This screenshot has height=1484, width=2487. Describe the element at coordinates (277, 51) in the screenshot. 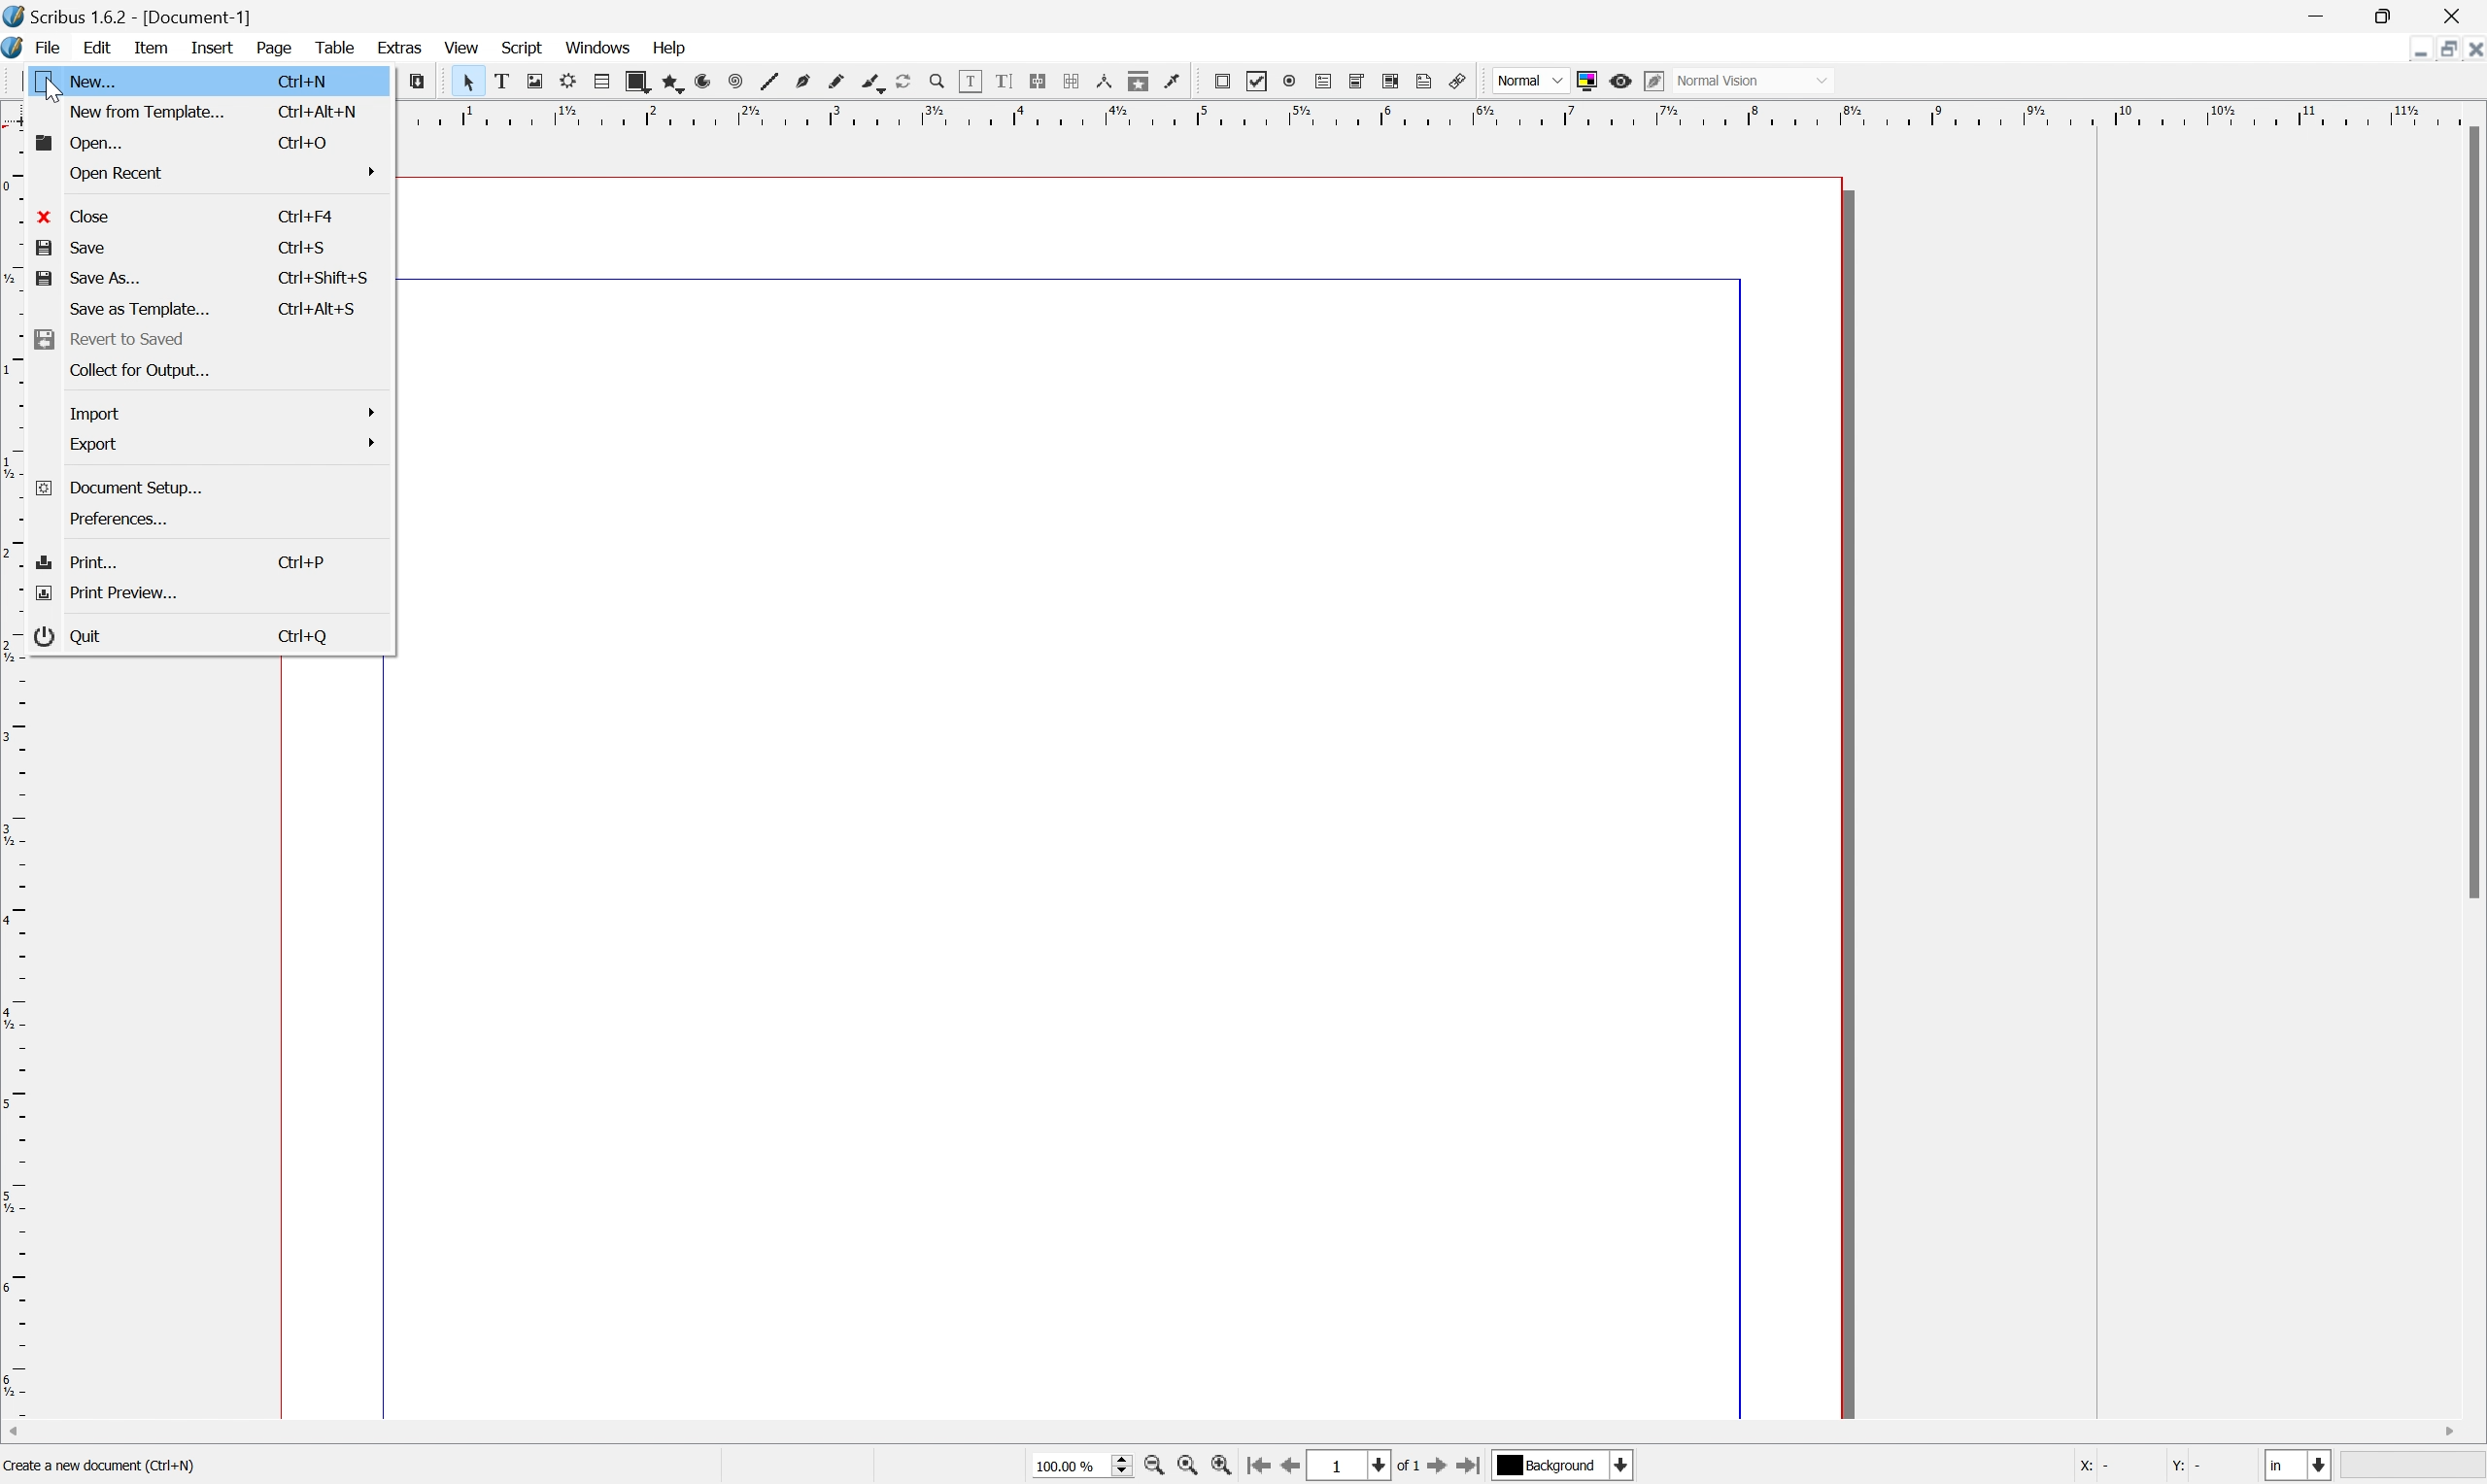

I see `Page` at that location.